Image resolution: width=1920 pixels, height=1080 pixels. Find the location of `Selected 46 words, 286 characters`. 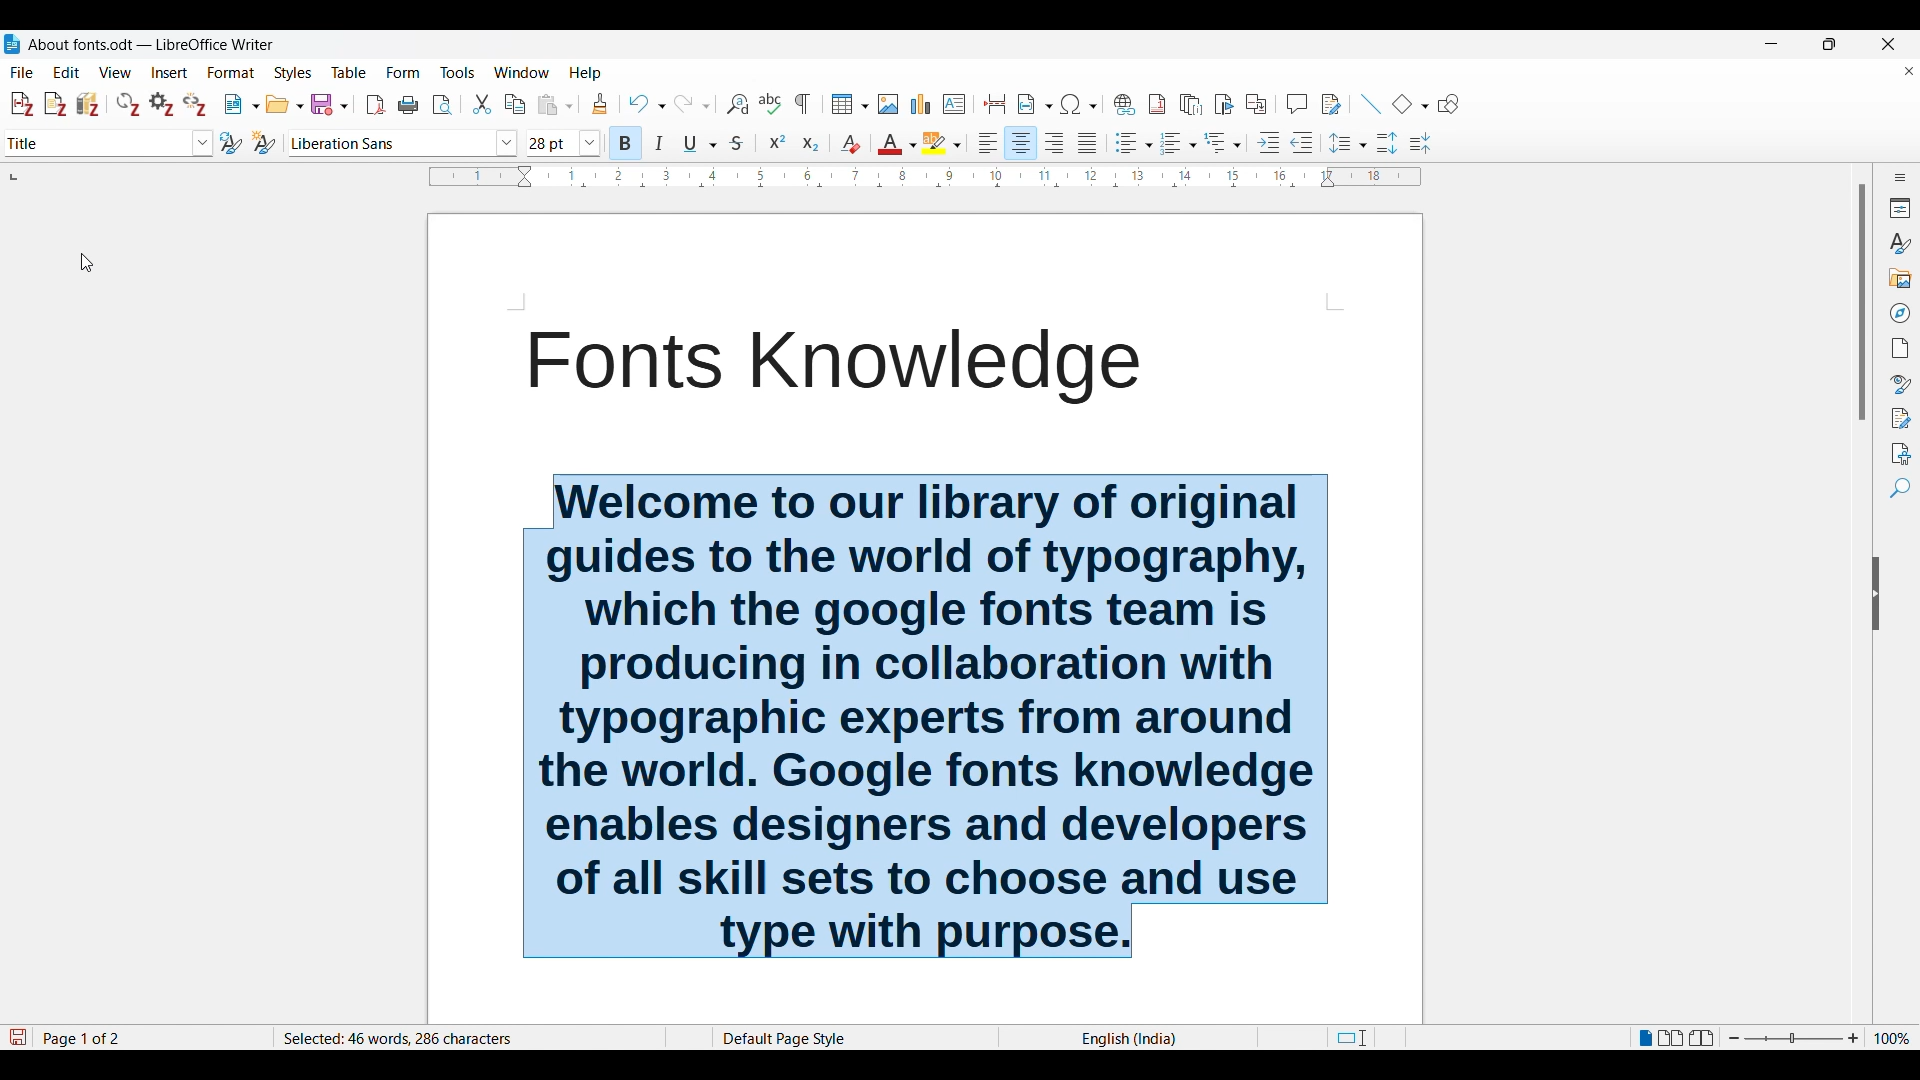

Selected 46 words, 286 characters is located at coordinates (402, 1038).